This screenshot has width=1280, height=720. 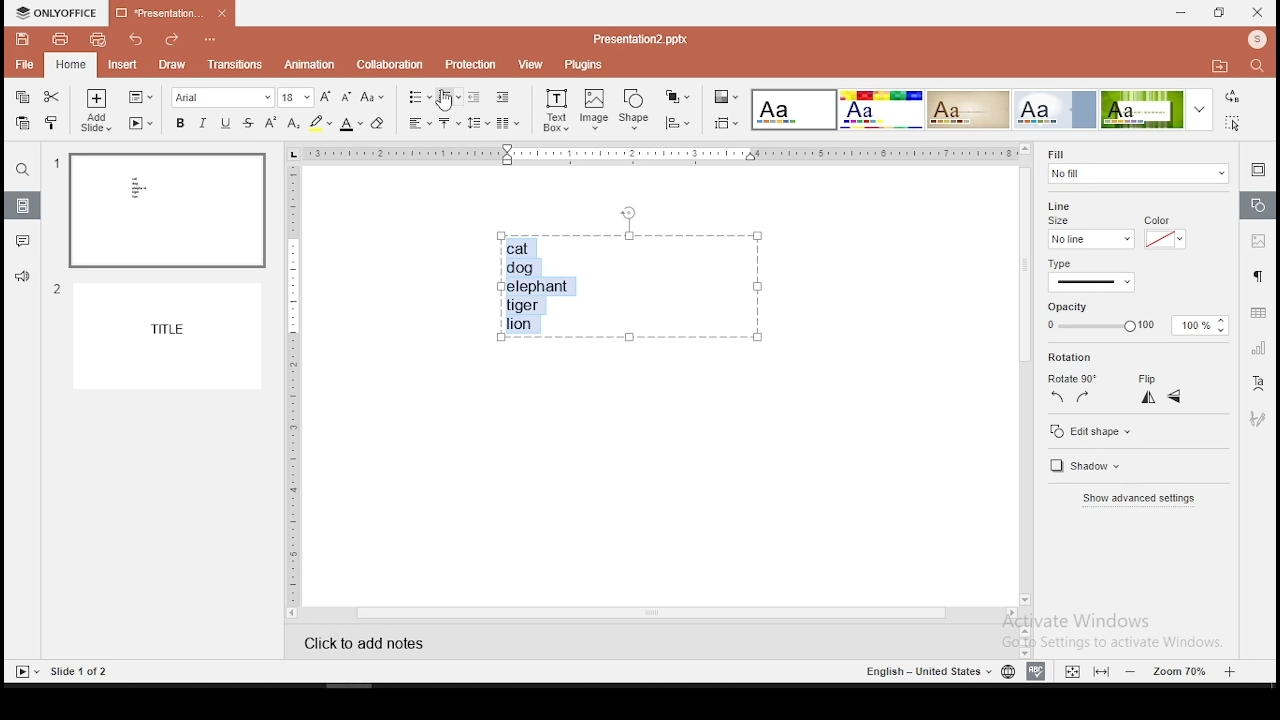 I want to click on superscript, so click(x=266, y=122).